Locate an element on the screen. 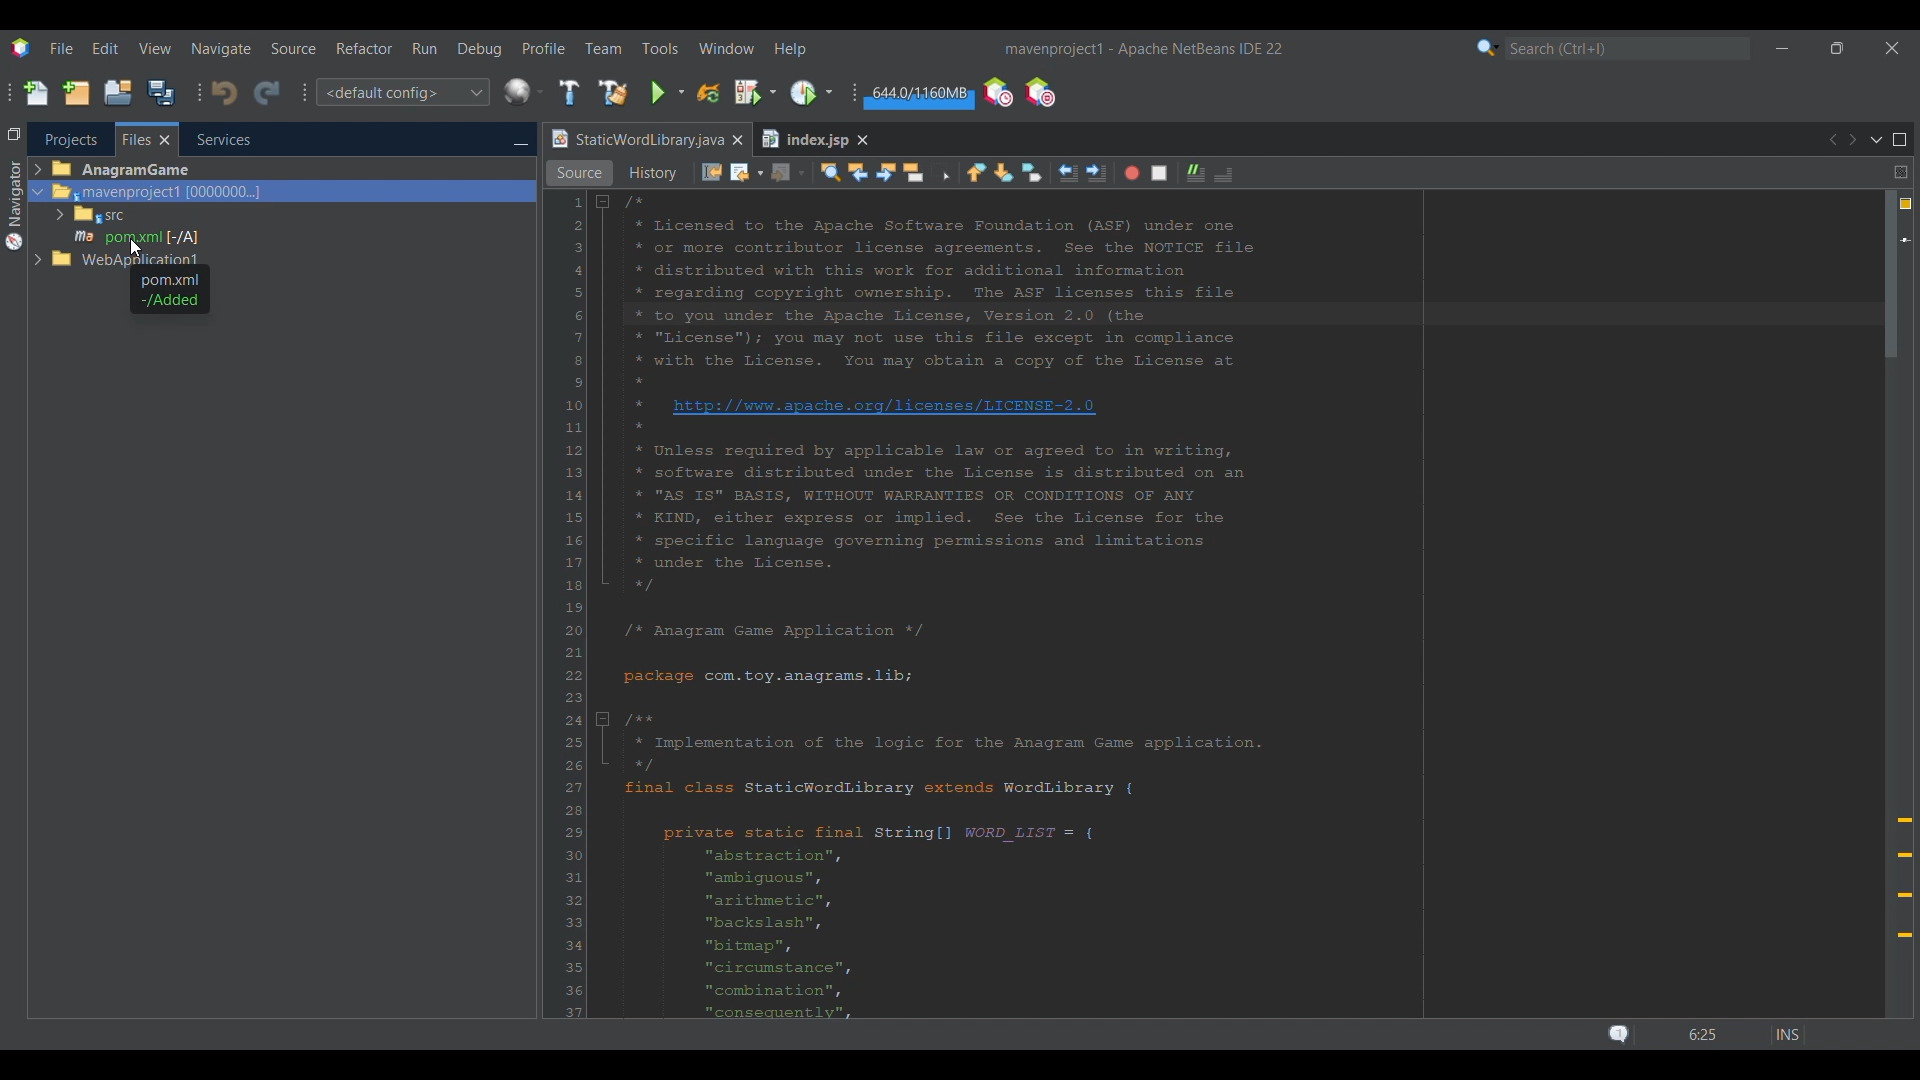 The width and height of the screenshot is (1920, 1080). Restore window group is located at coordinates (14, 133).